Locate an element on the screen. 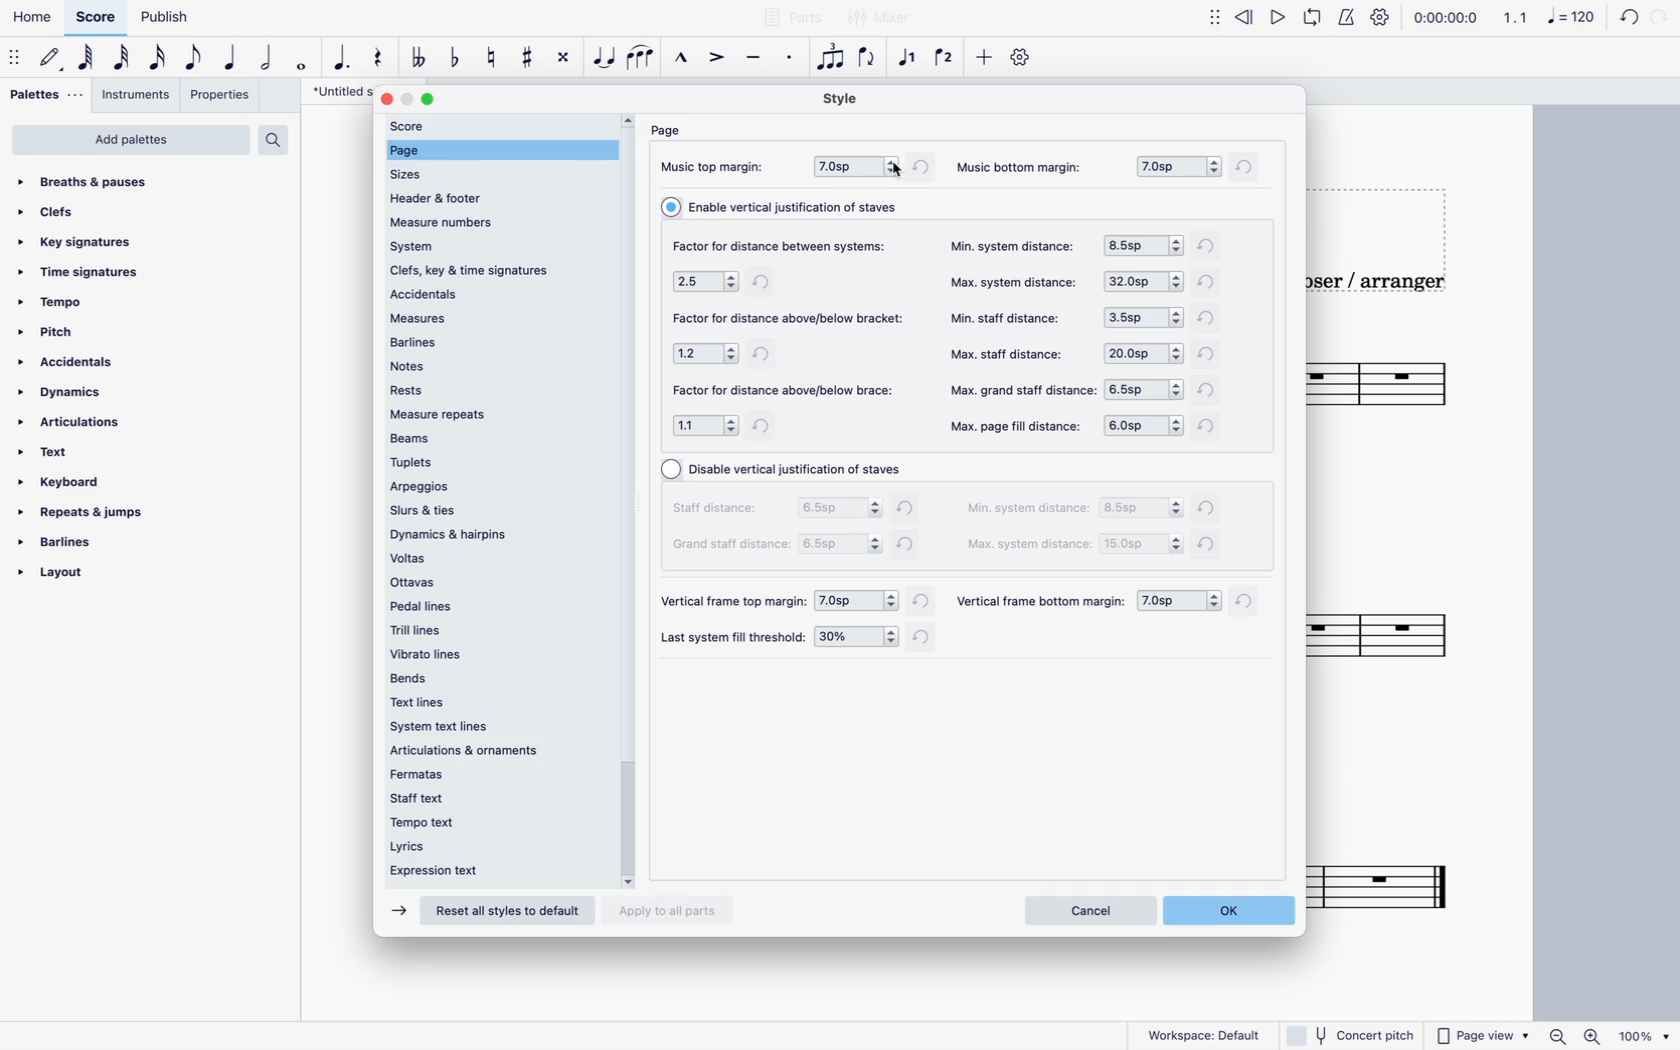 The height and width of the screenshot is (1050, 1680). layout is located at coordinates (56, 574).